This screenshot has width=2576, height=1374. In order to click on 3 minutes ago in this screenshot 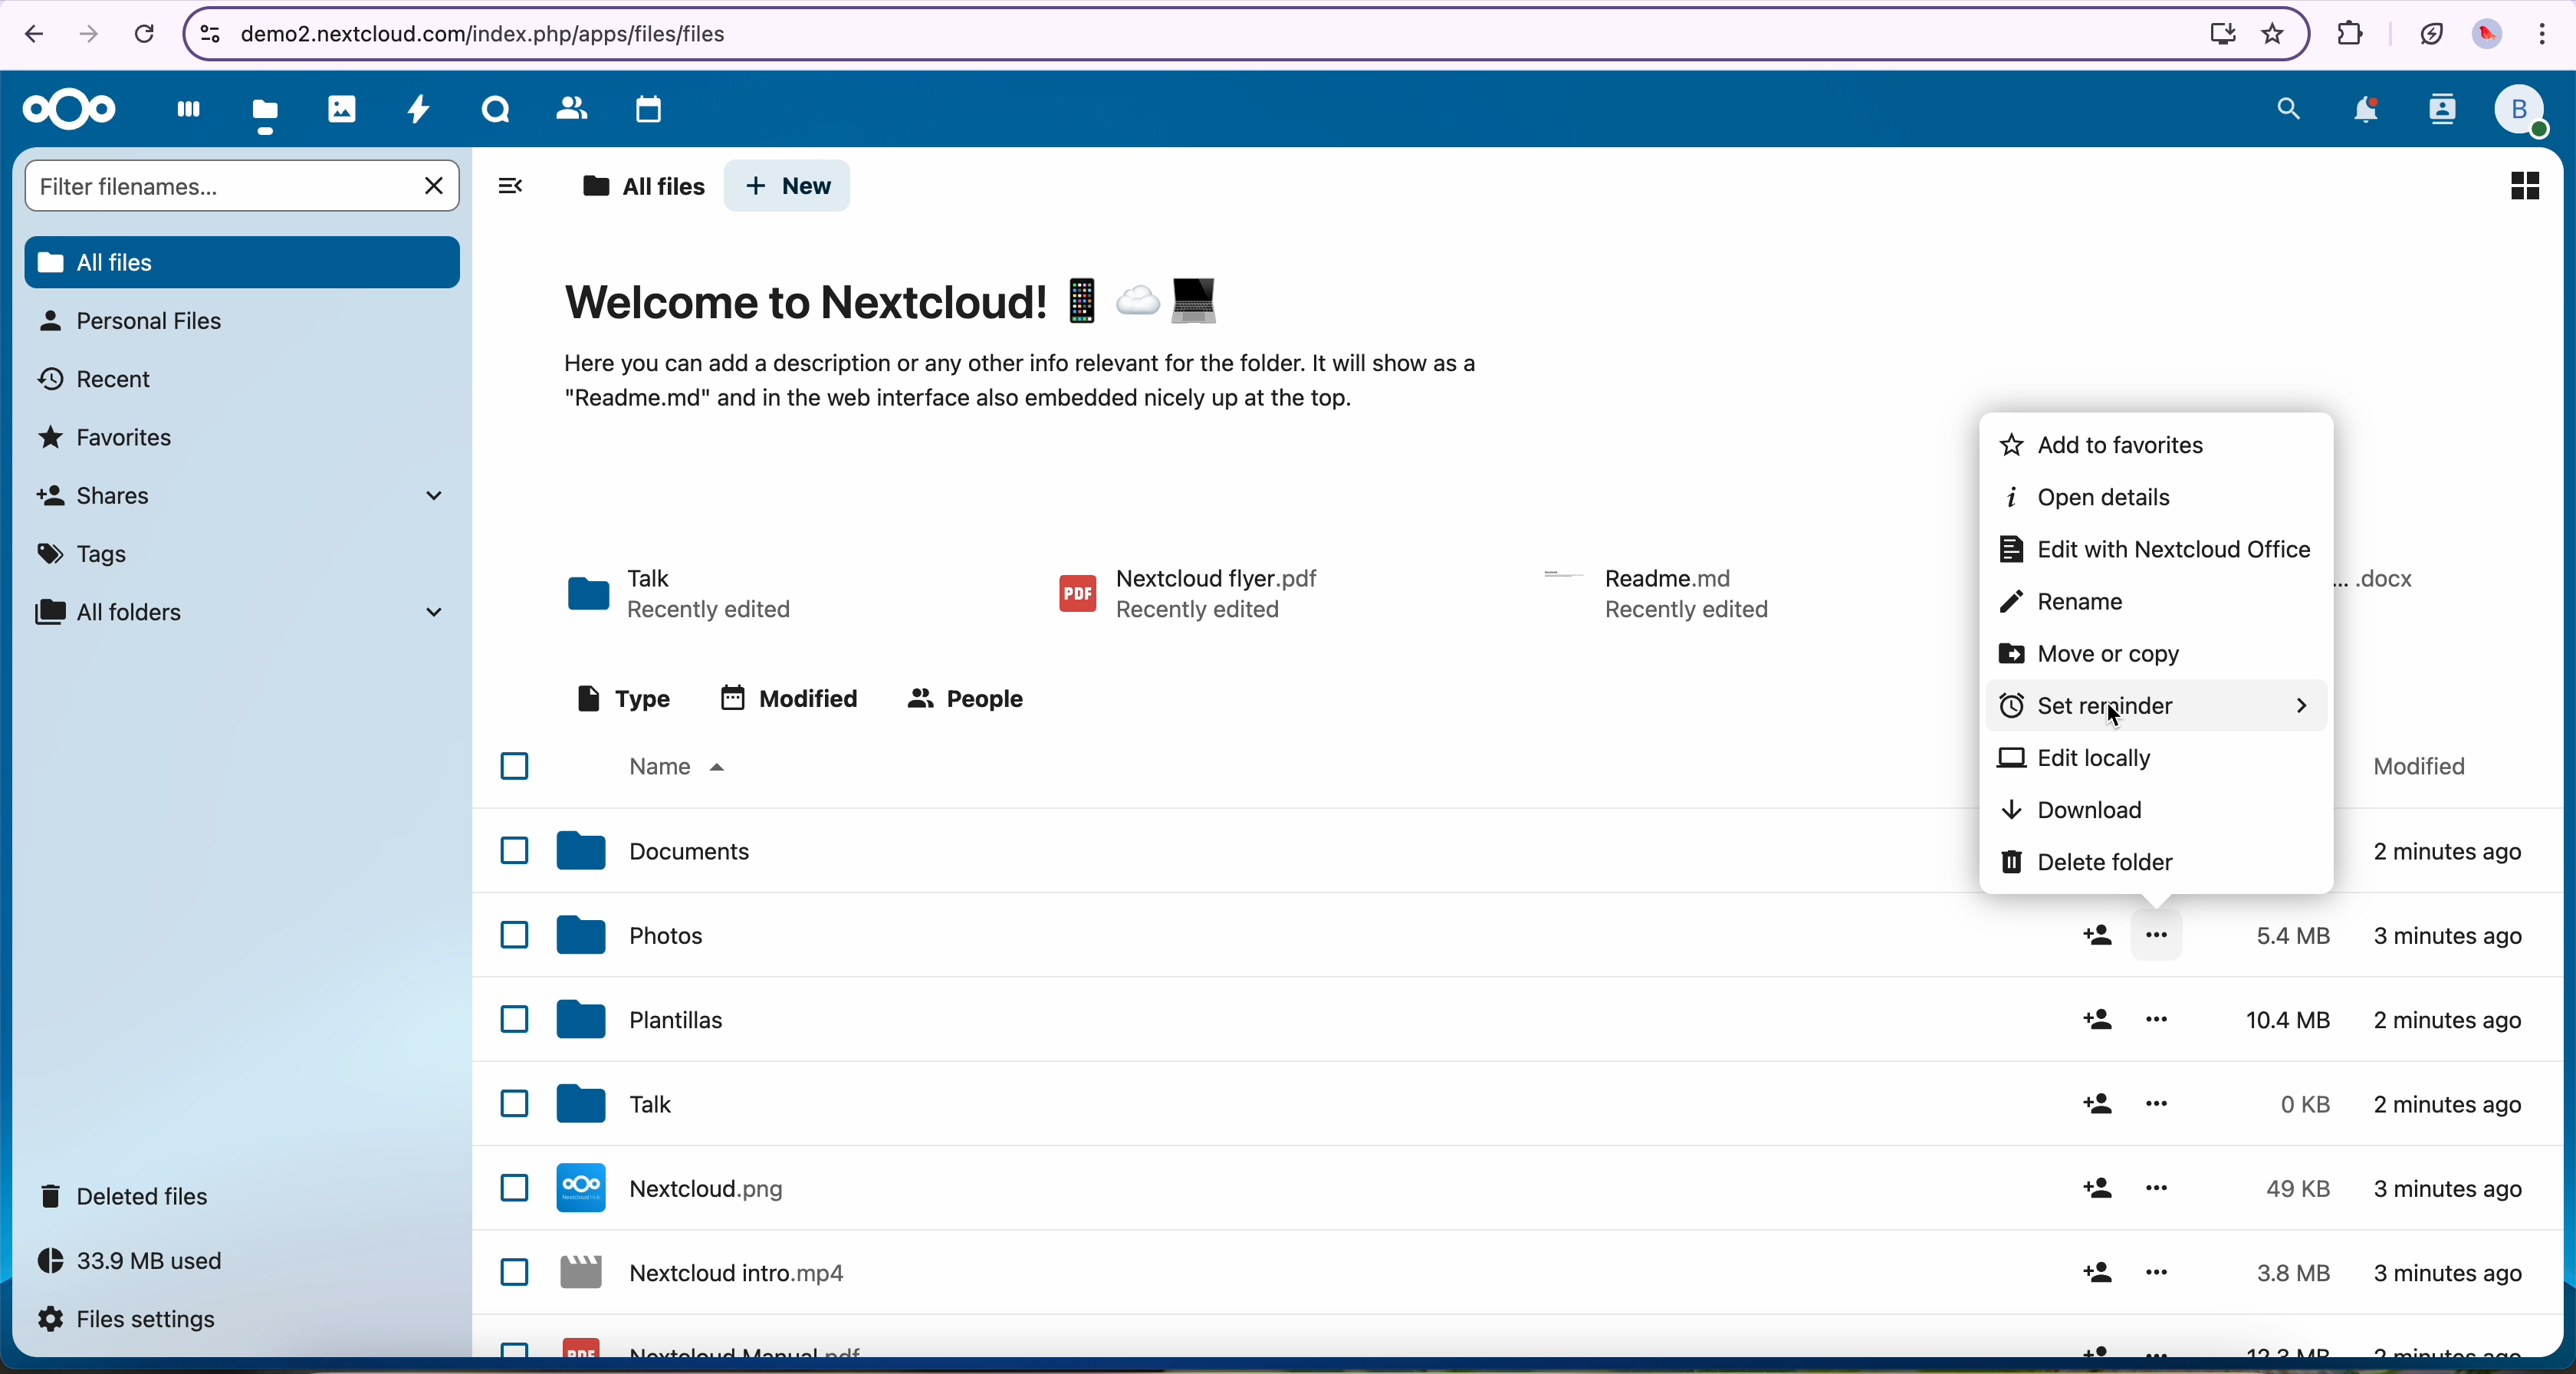, I will do `click(2449, 935)`.